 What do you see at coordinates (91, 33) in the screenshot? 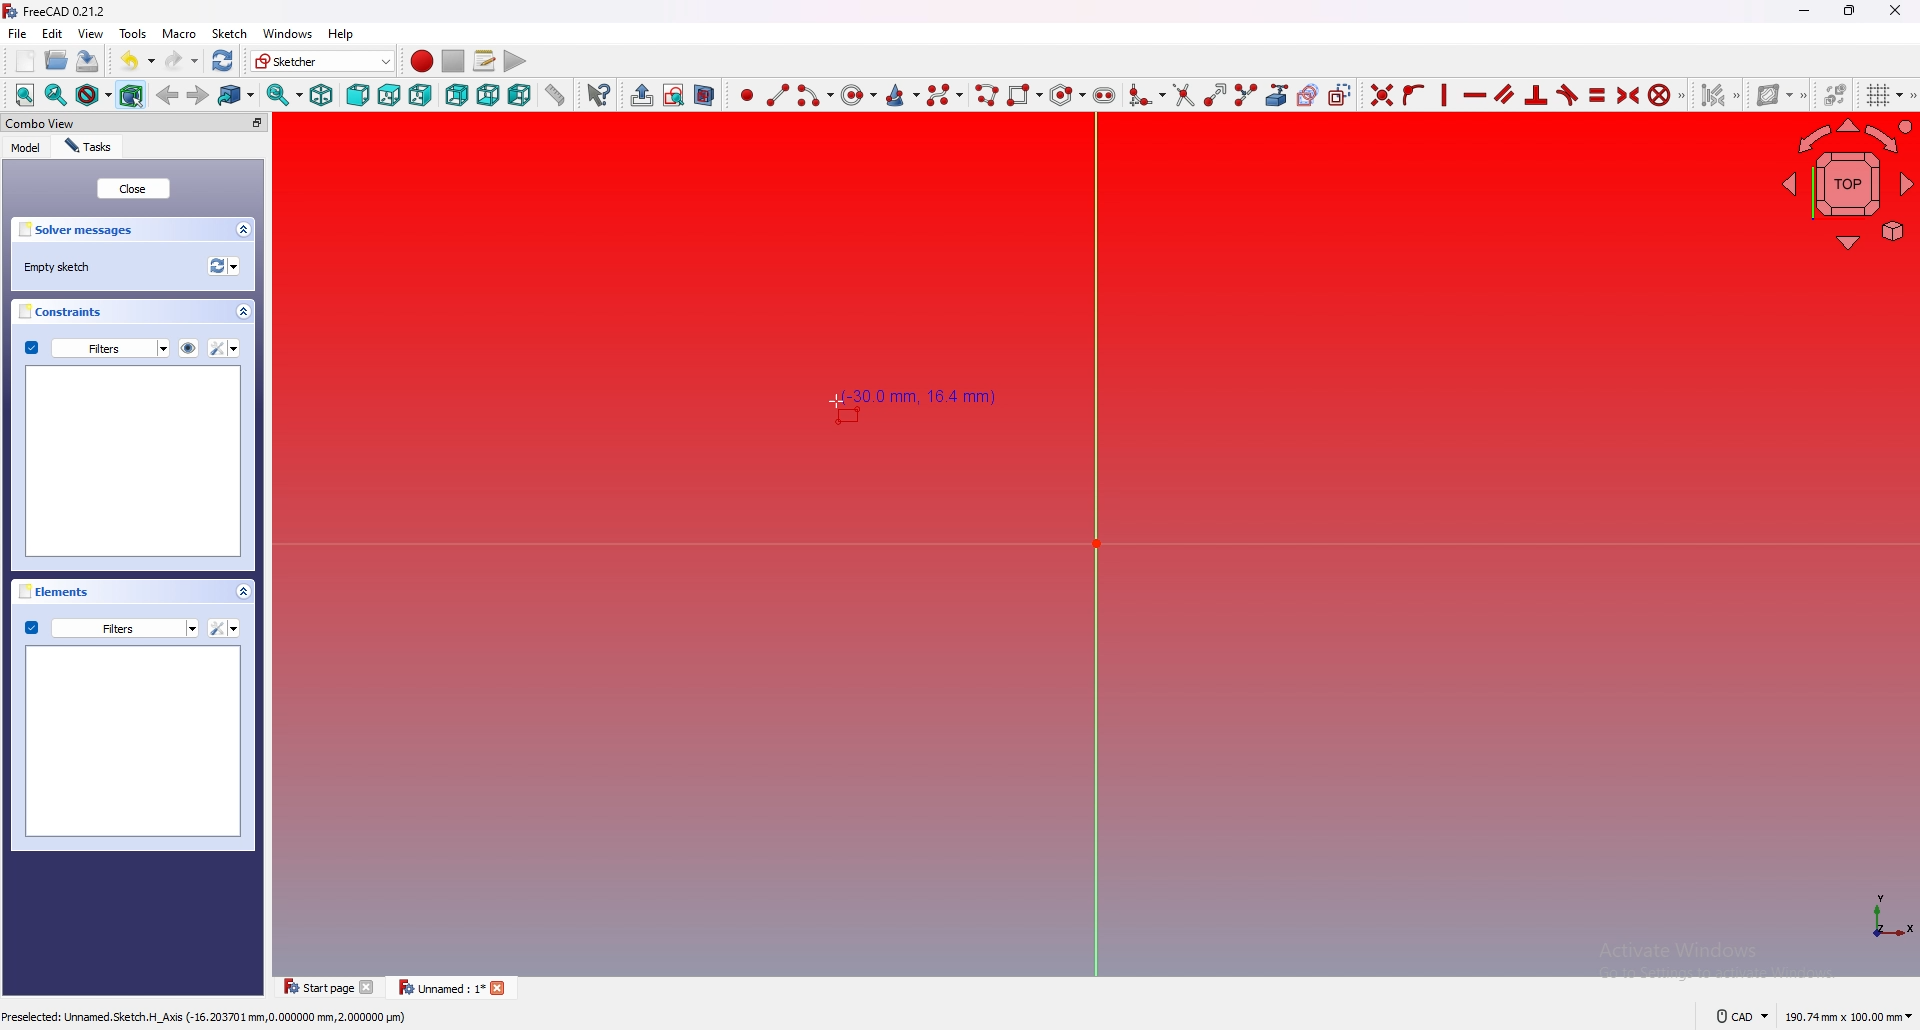
I see `view` at bounding box center [91, 33].